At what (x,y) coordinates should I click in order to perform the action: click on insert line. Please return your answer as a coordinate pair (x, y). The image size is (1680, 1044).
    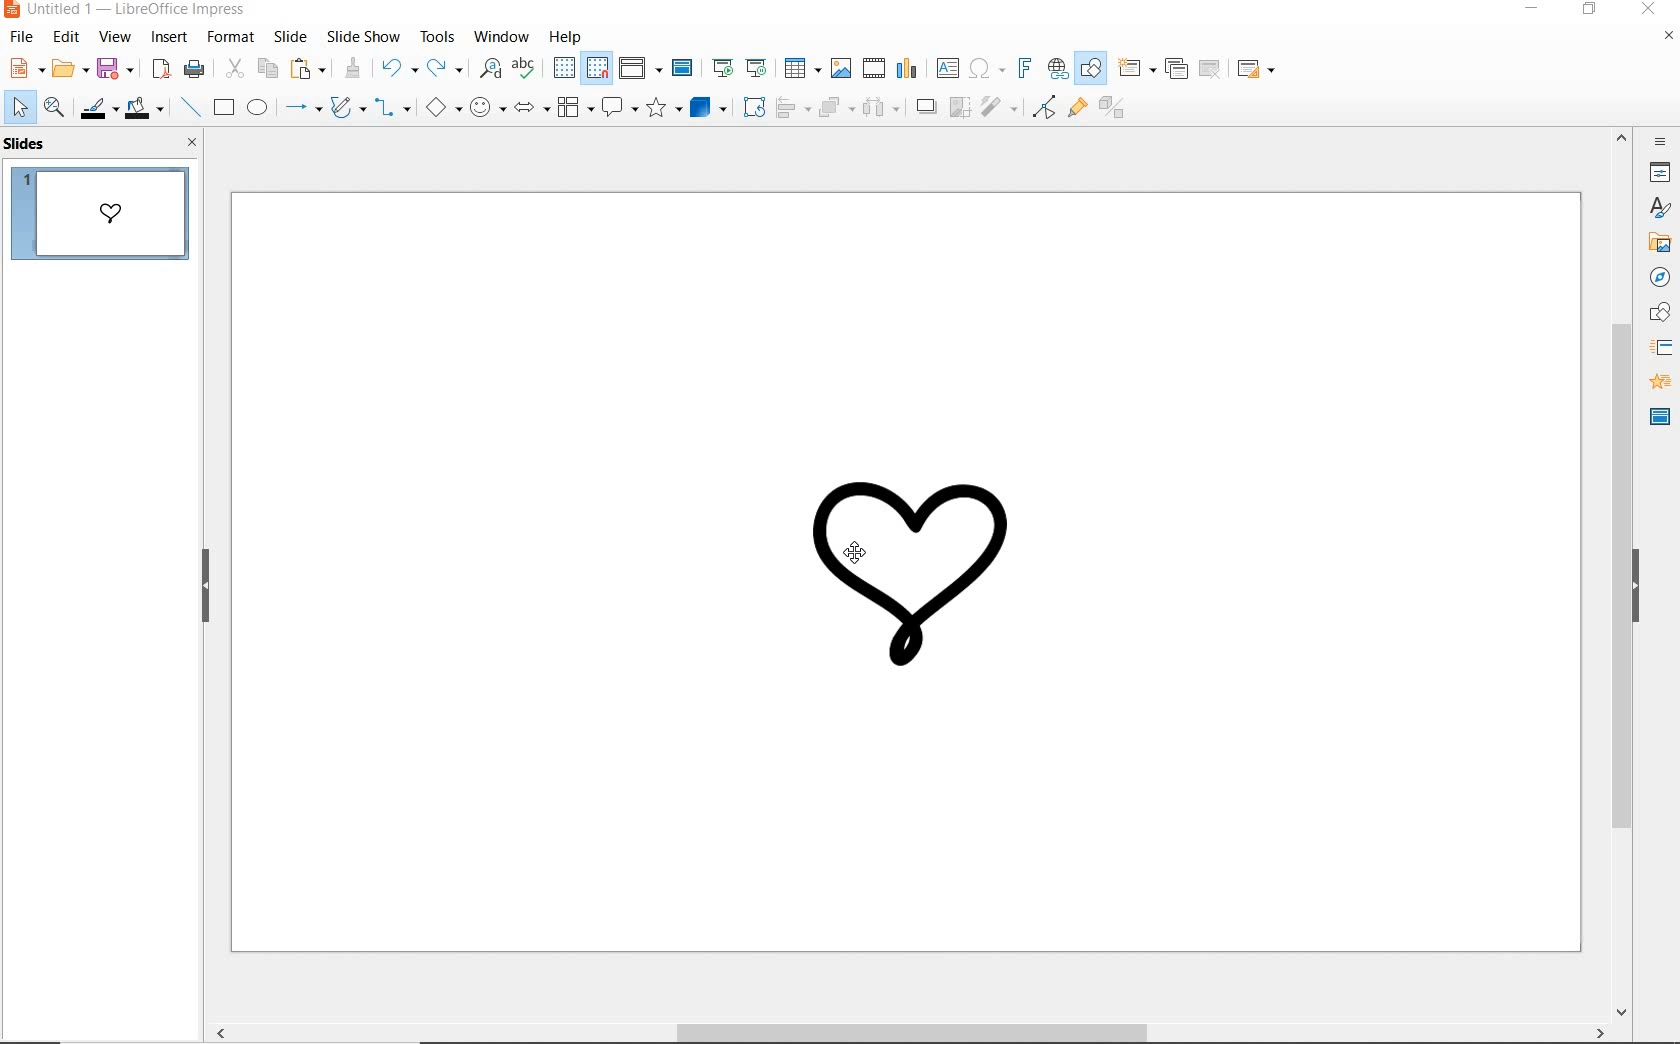
    Looking at the image, I should click on (189, 108).